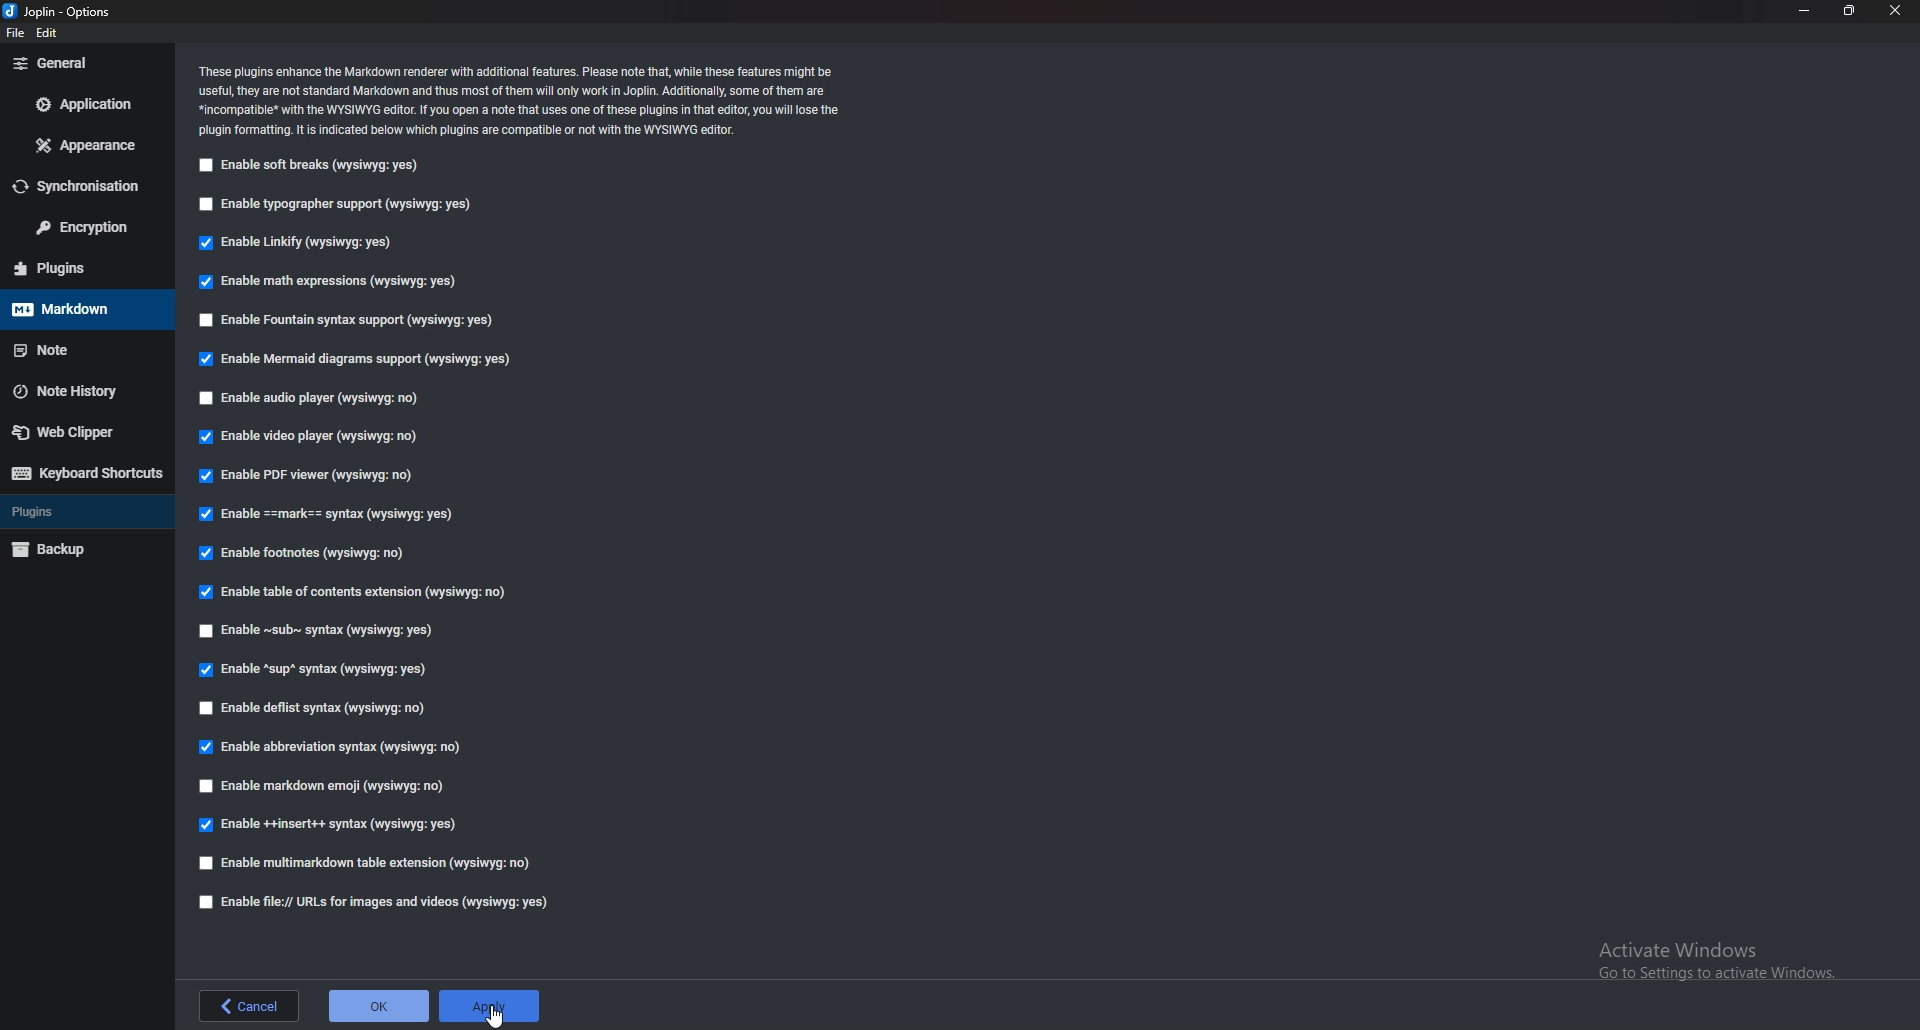 The image size is (1920, 1030). I want to click on Enable video player, so click(312, 438).